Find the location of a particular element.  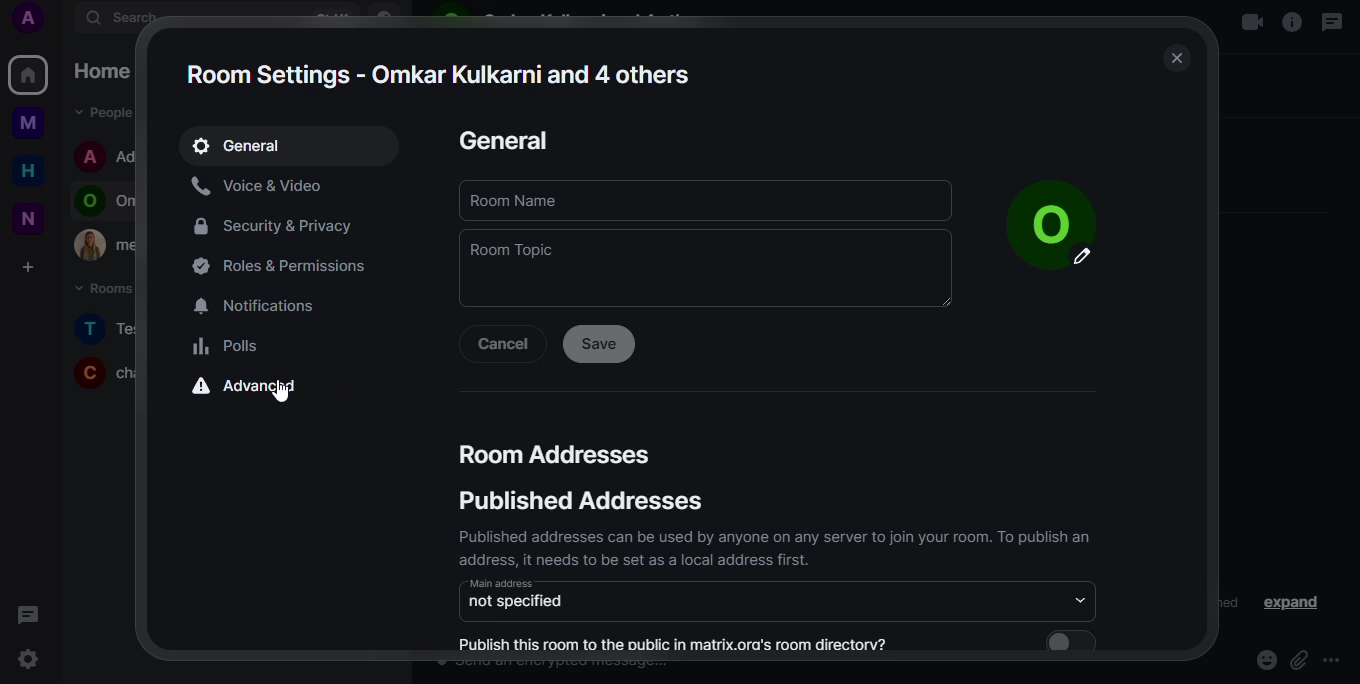

publish this room is located at coordinates (675, 642).